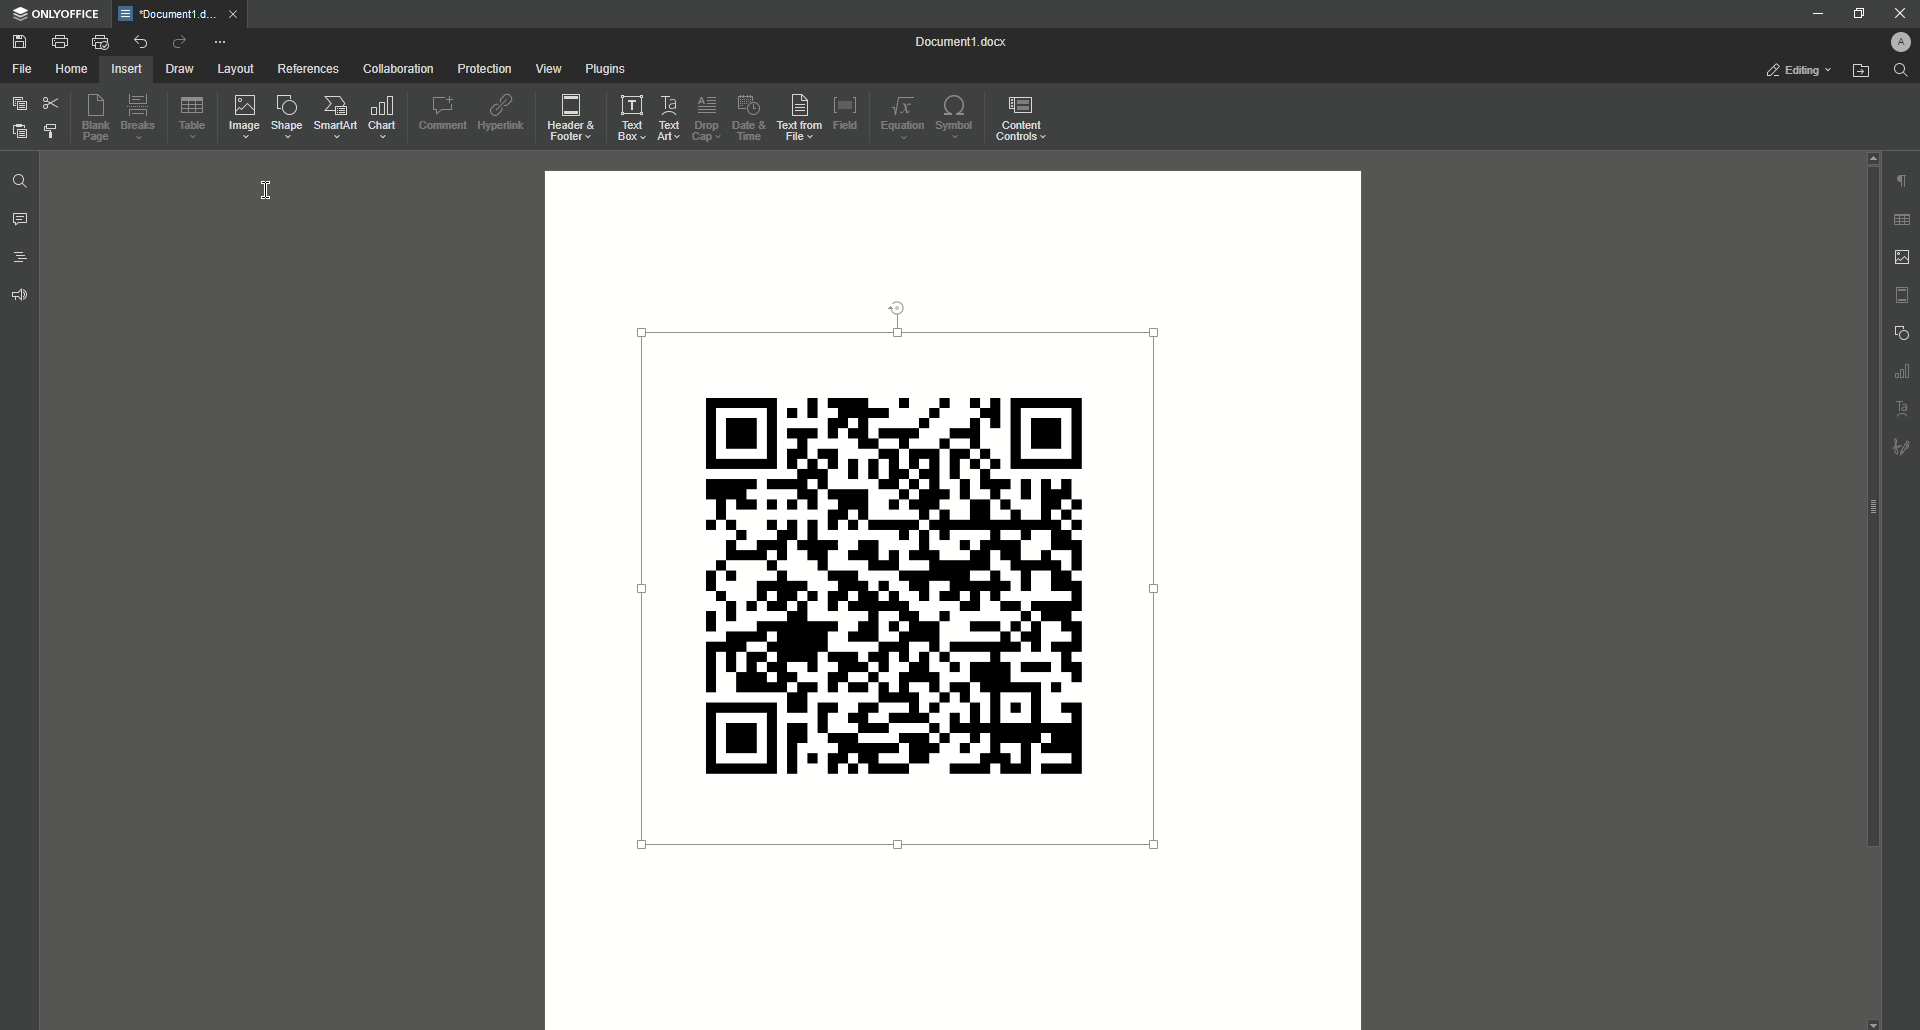 The image size is (1920, 1030). I want to click on ONLYOFFICE, so click(56, 15).